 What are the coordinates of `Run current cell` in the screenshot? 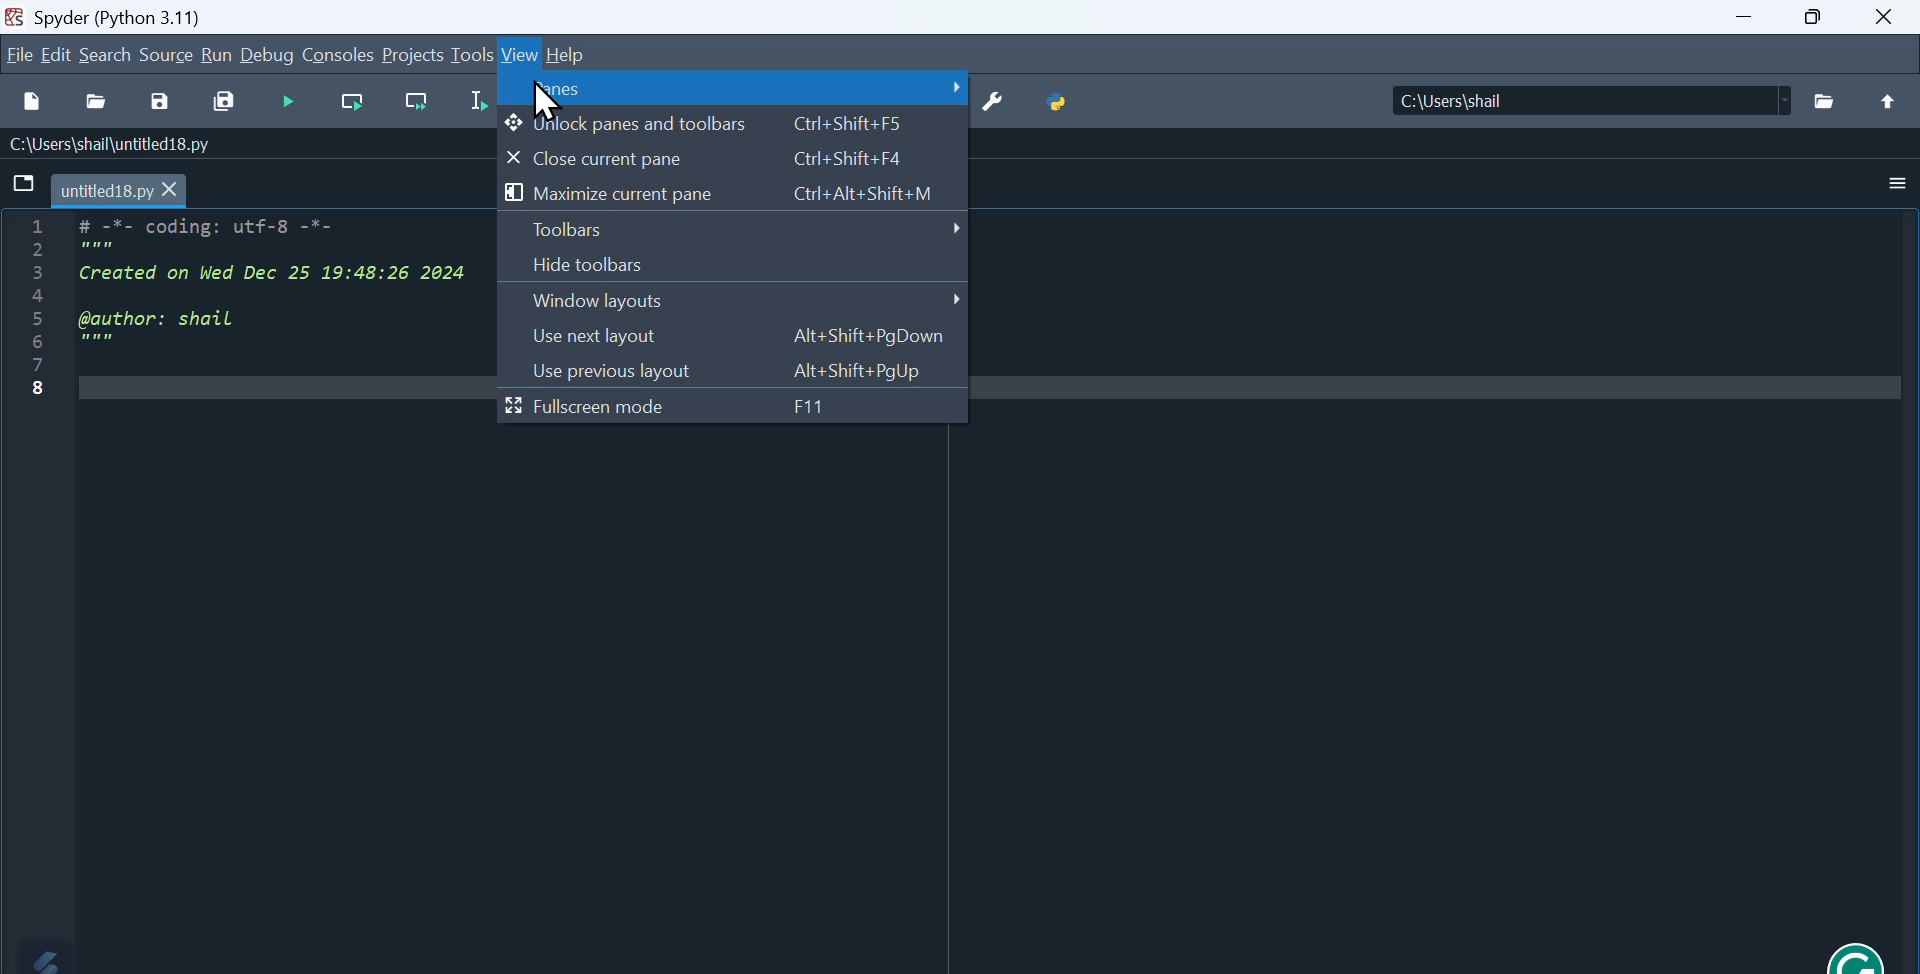 It's located at (358, 100).